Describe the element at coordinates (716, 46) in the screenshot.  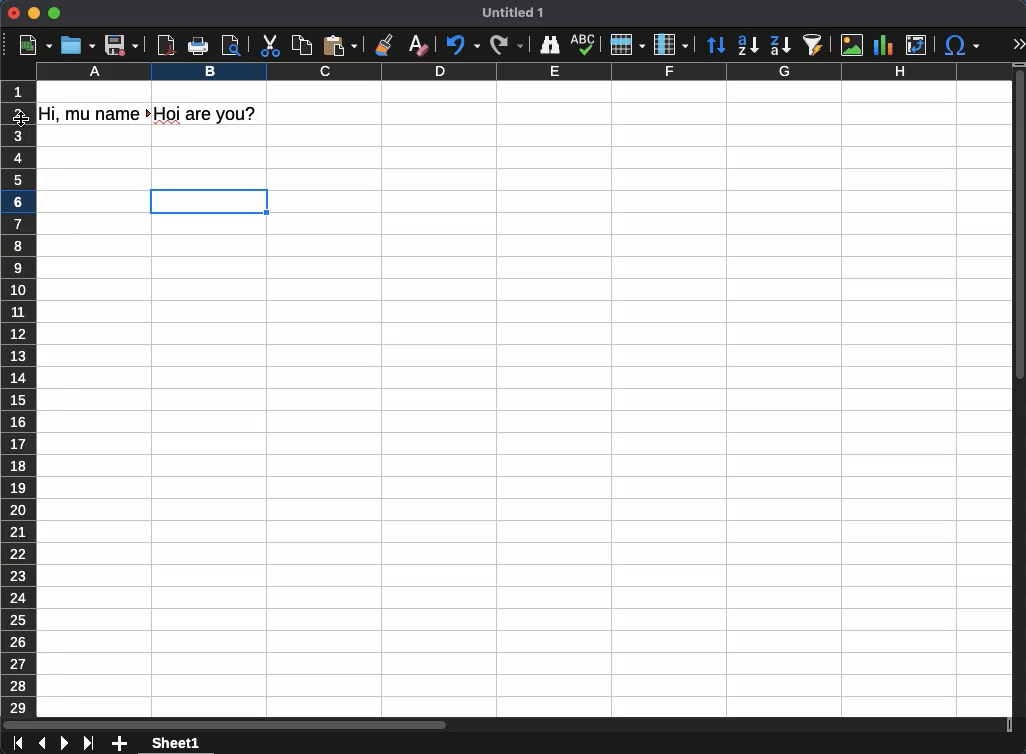
I see `sort` at that location.